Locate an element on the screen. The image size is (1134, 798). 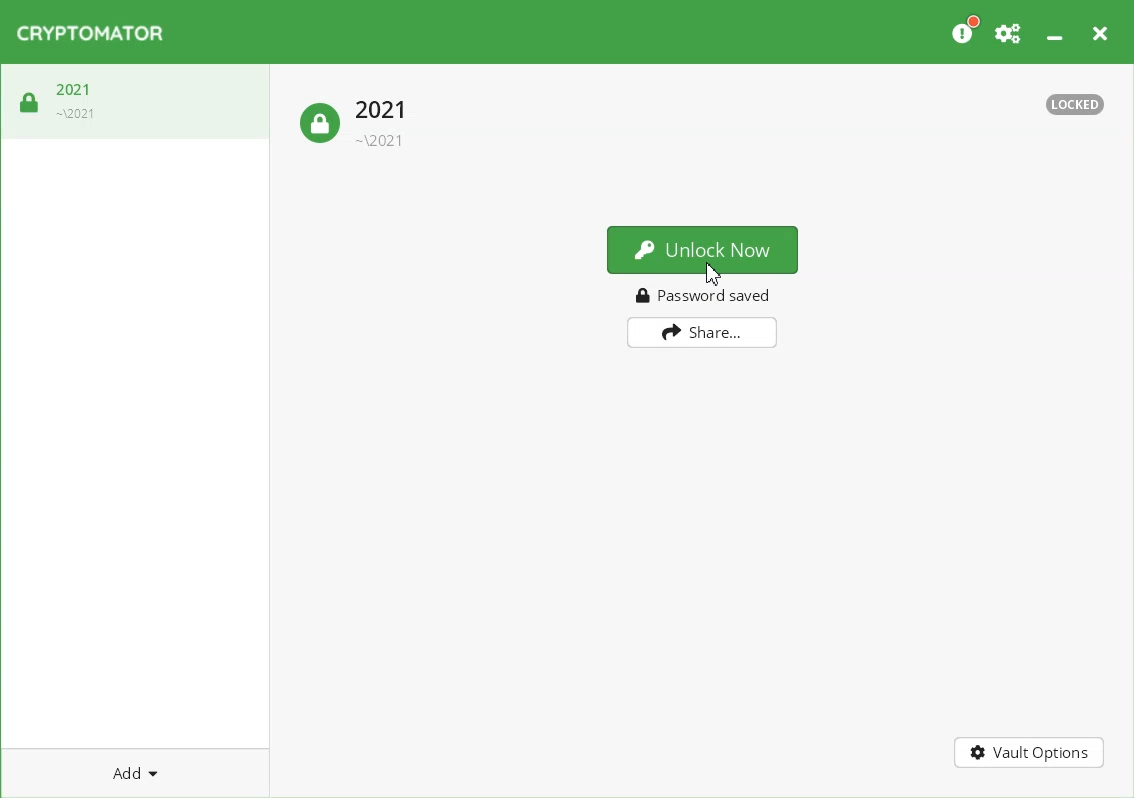
Cursor is located at coordinates (715, 275).